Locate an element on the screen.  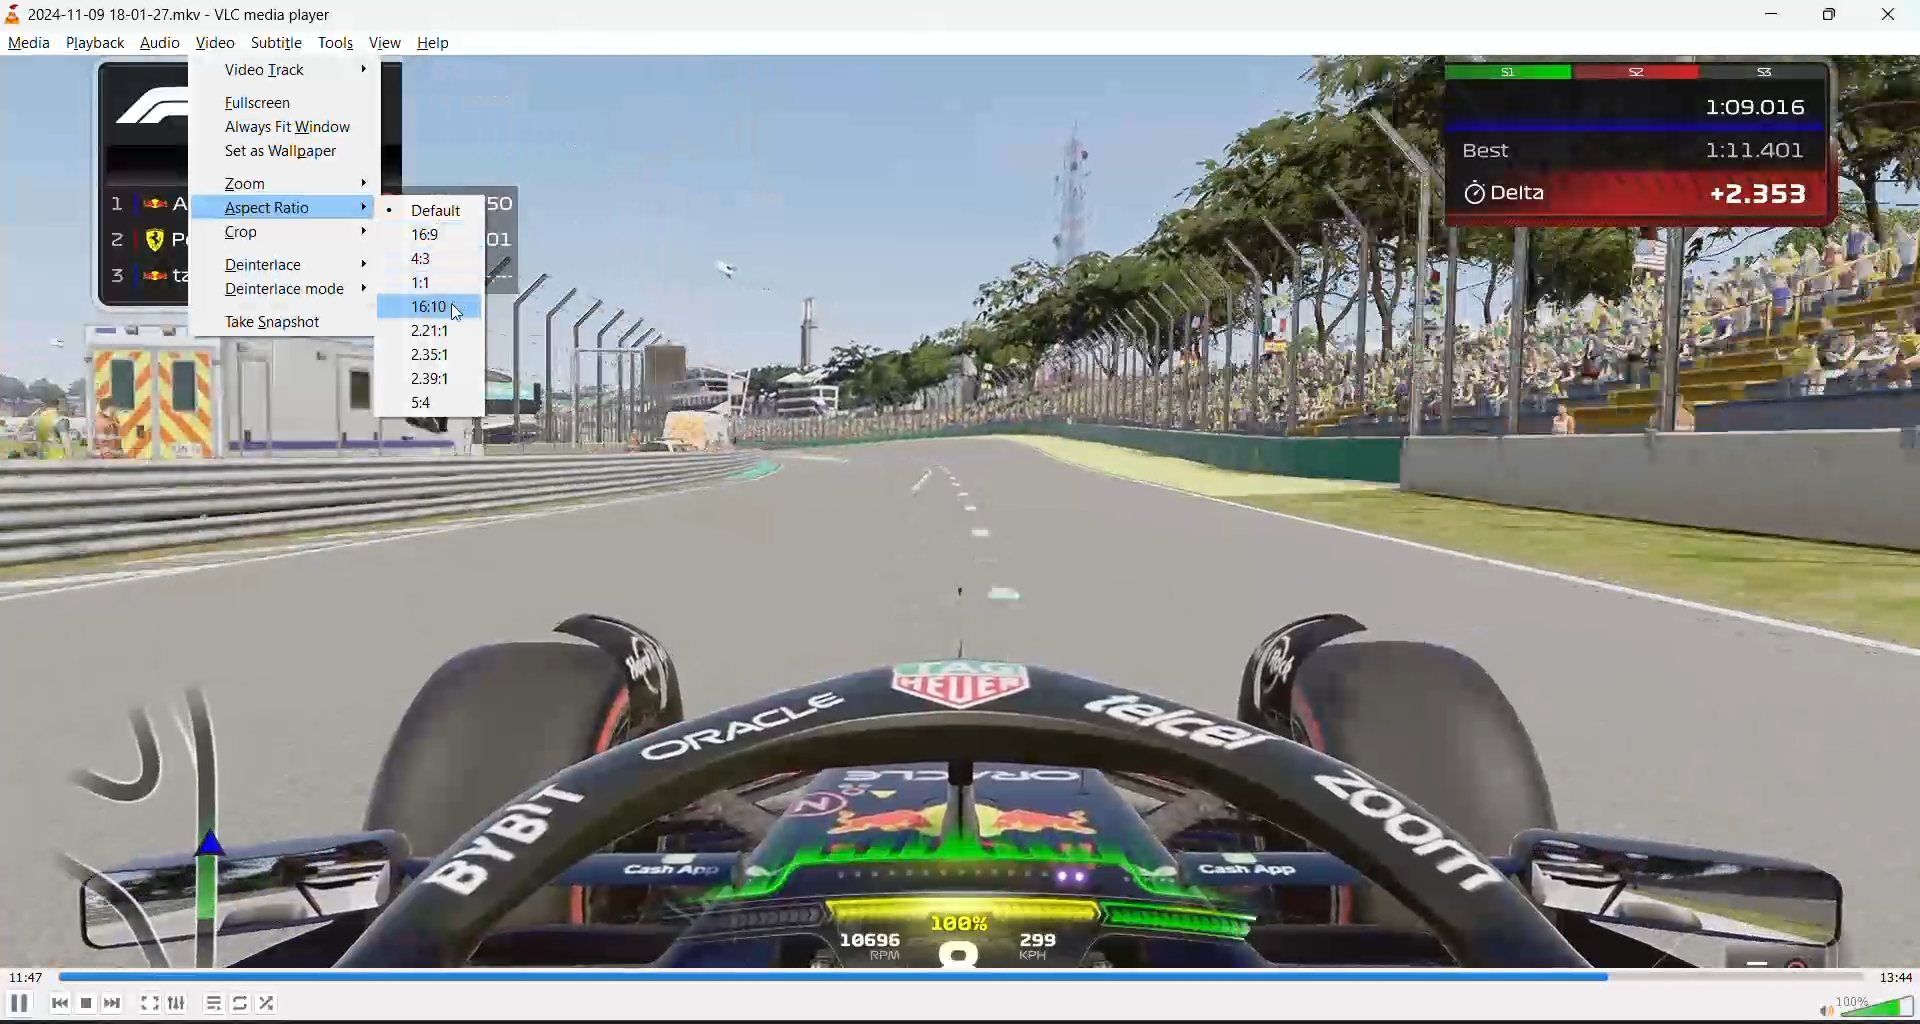
minimize is located at coordinates (1781, 17).